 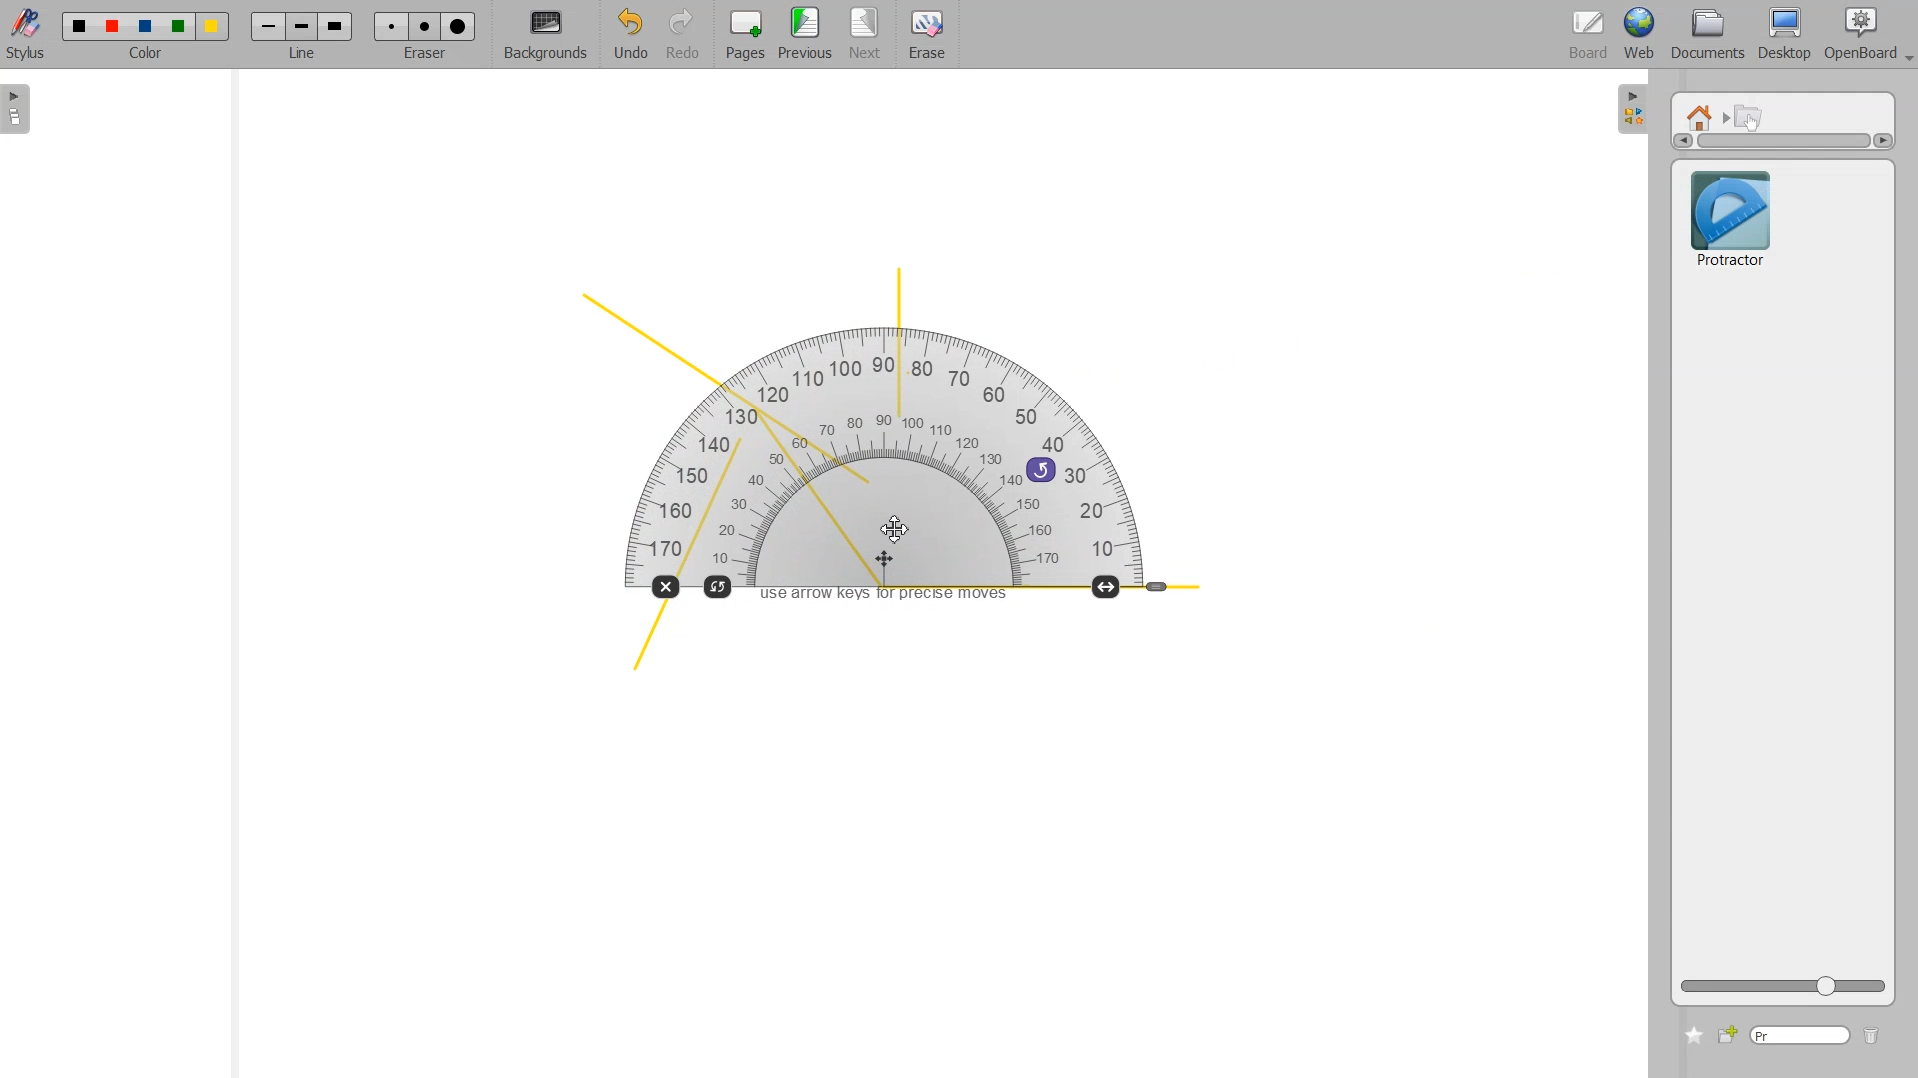 What do you see at coordinates (1158, 588) in the screenshot?
I see `Angle Scale` at bounding box center [1158, 588].